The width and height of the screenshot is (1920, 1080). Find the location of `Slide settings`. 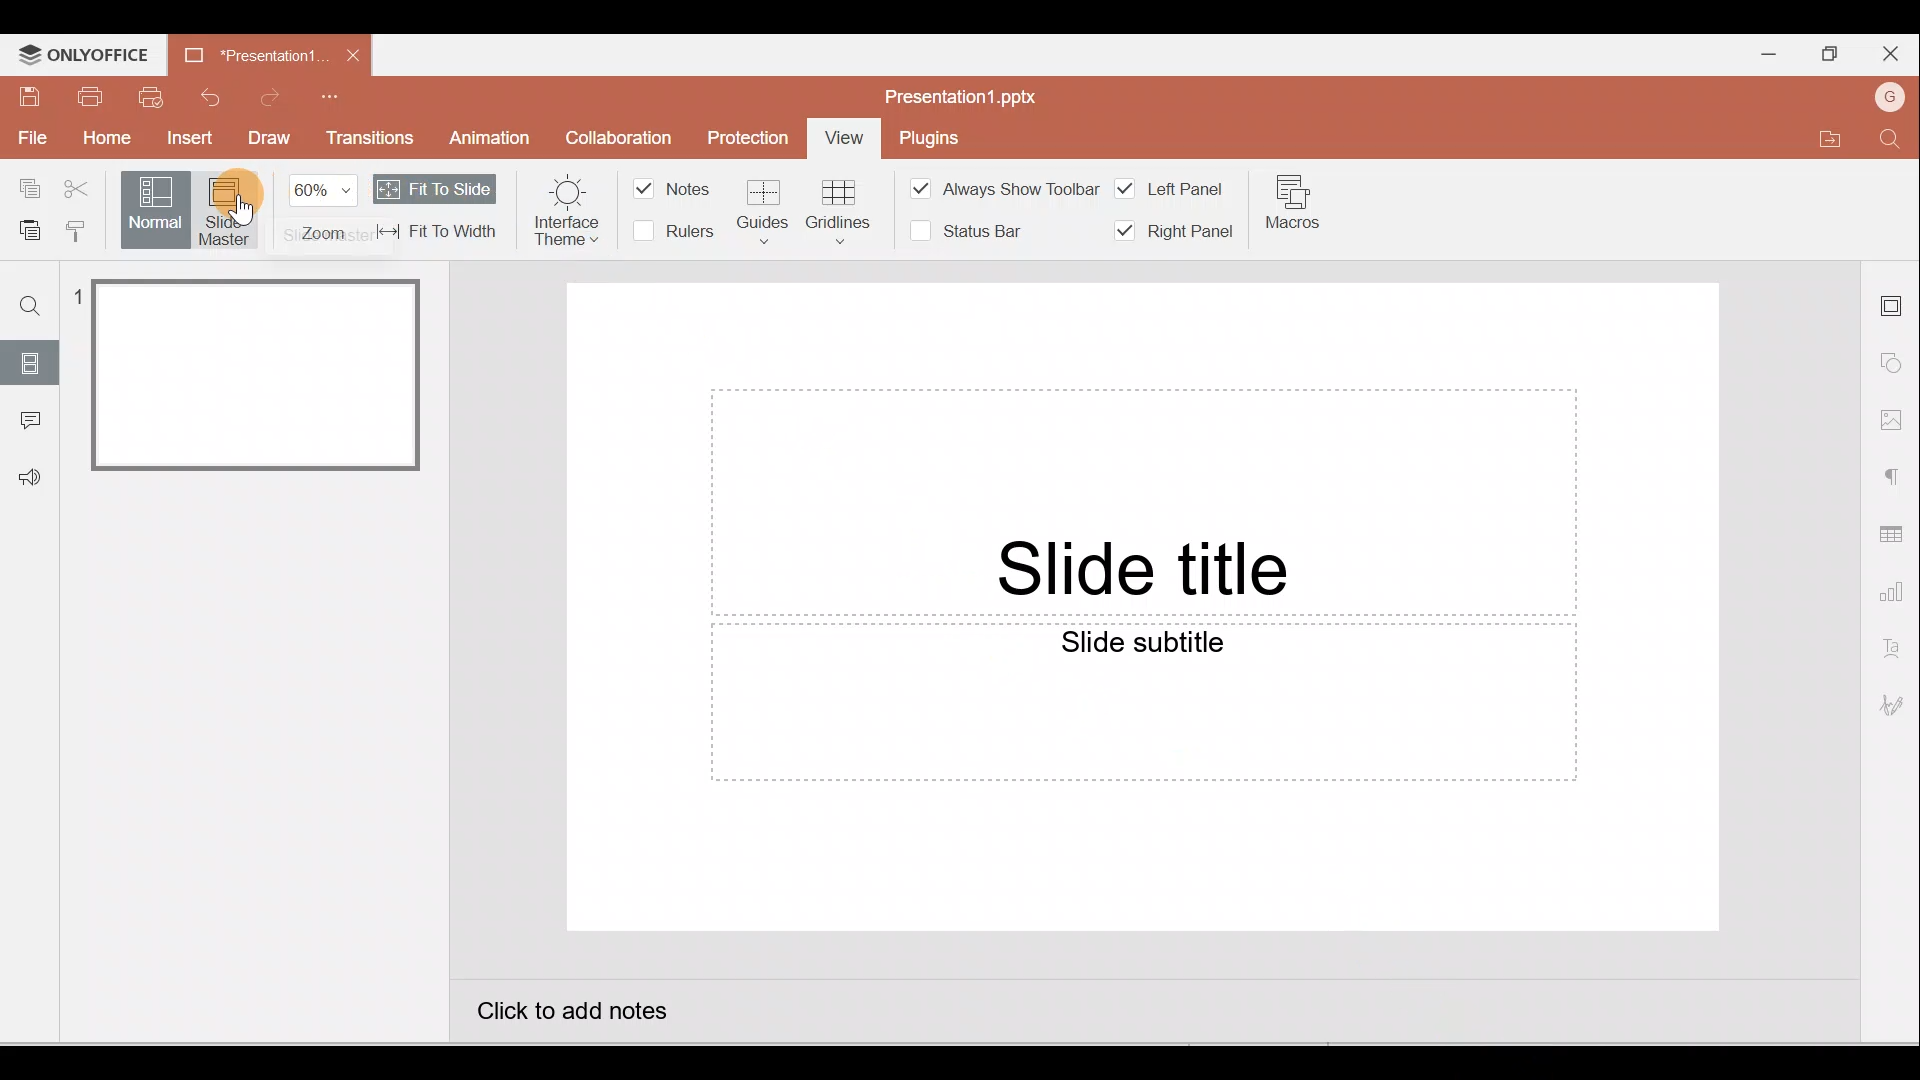

Slide settings is located at coordinates (1895, 299).